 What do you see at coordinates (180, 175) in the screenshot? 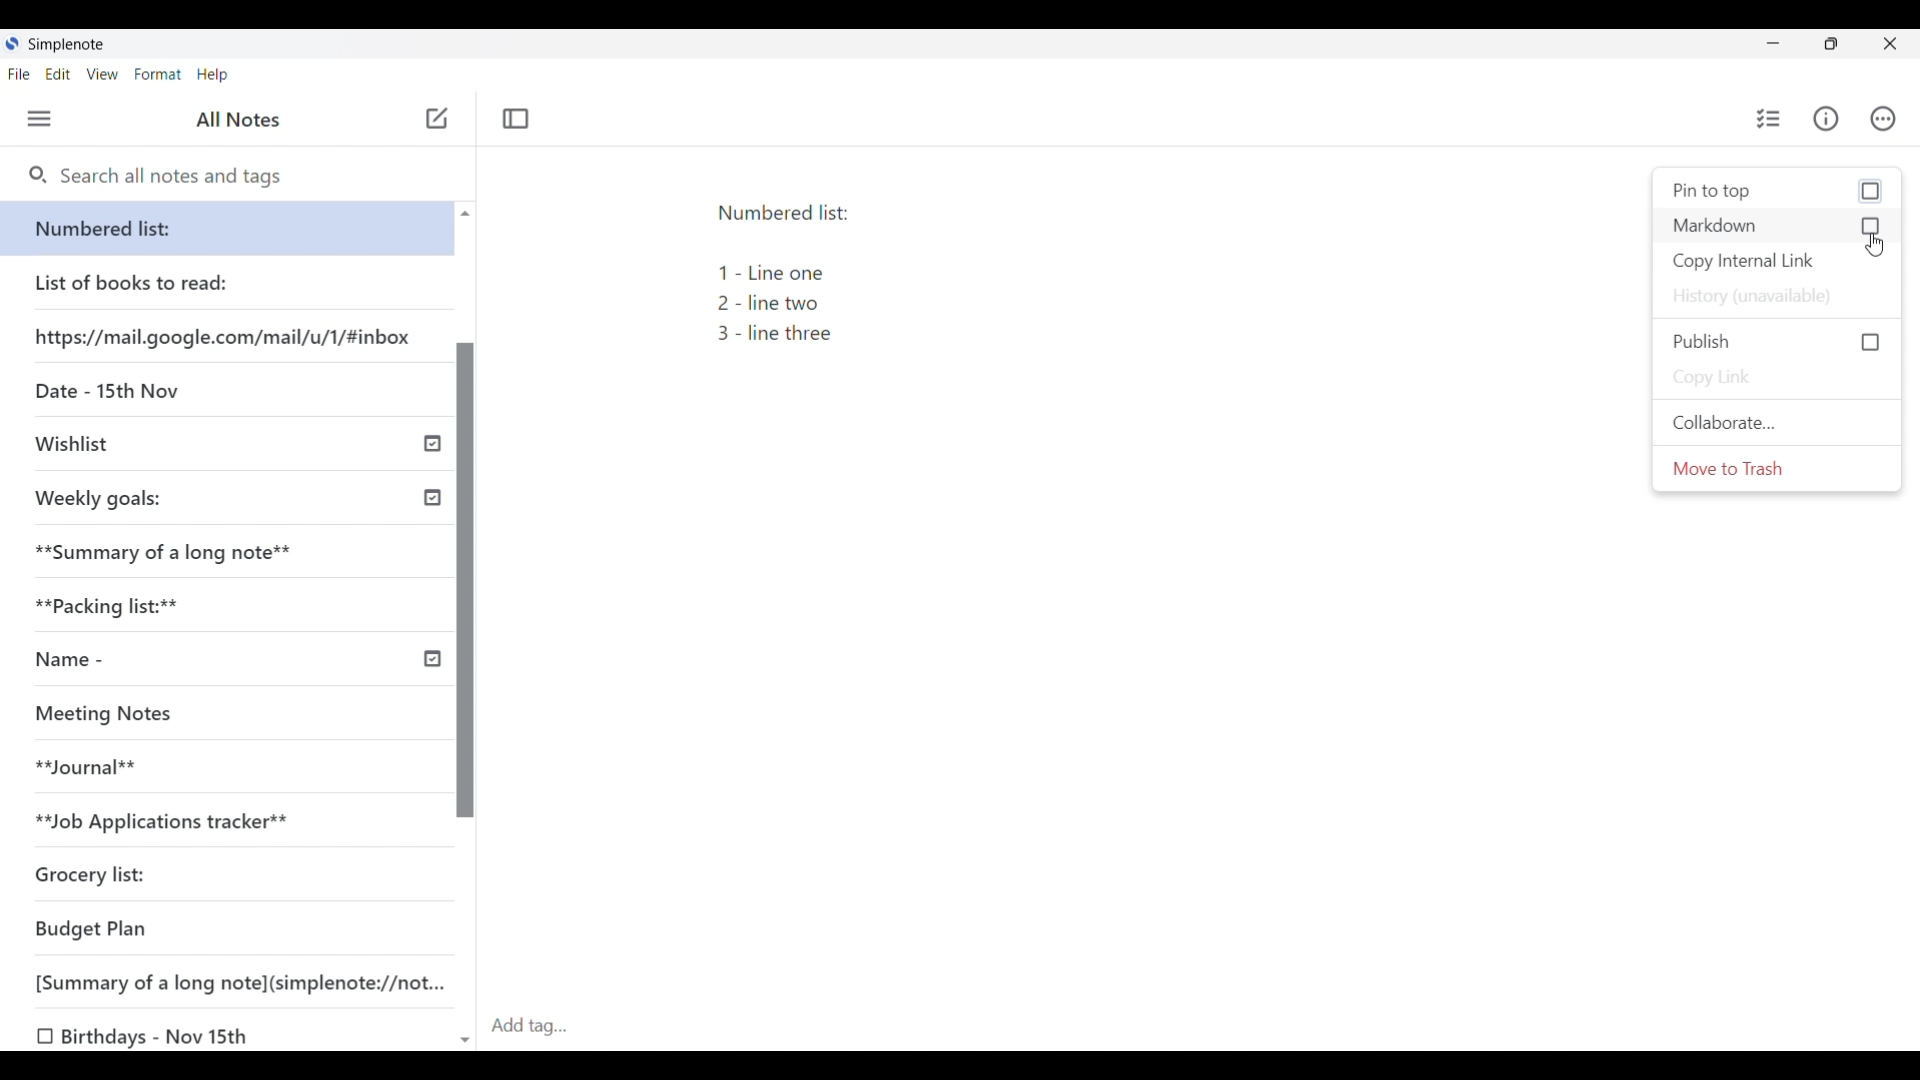
I see `Search notes and tags` at bounding box center [180, 175].